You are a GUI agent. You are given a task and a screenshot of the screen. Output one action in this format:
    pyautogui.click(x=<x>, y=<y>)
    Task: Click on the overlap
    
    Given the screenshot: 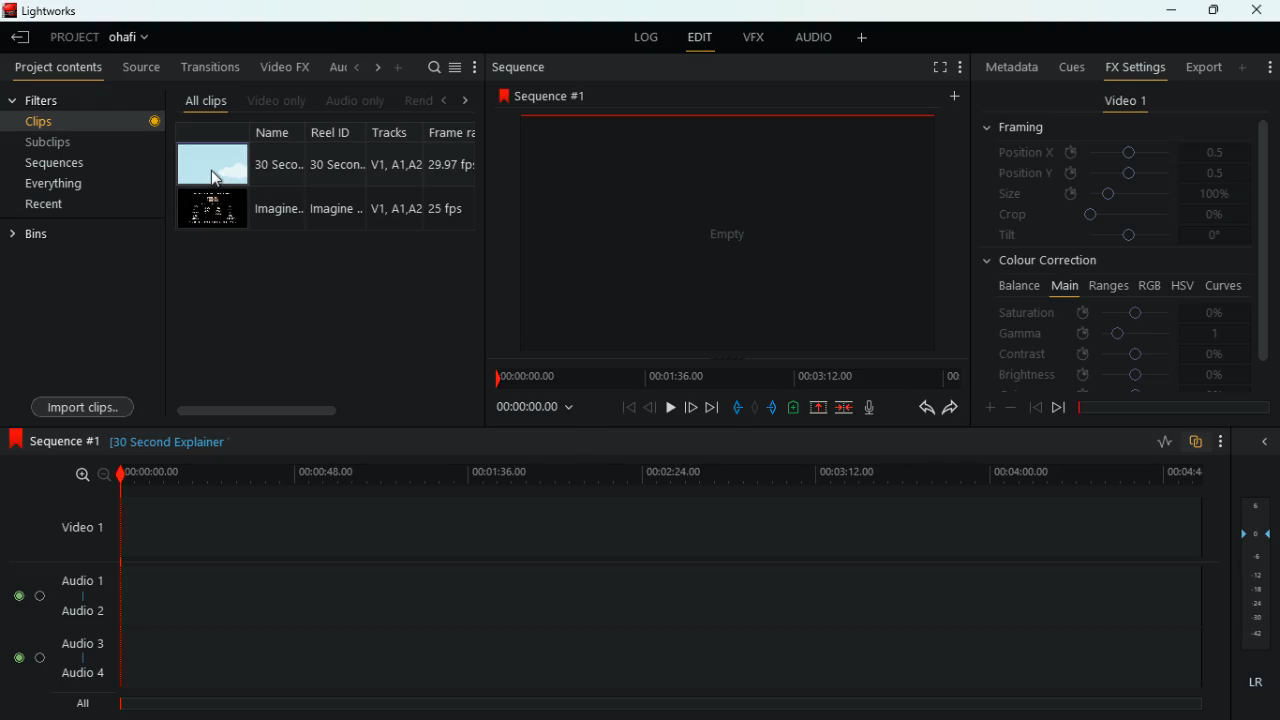 What is the action you would take?
    pyautogui.click(x=1196, y=443)
    